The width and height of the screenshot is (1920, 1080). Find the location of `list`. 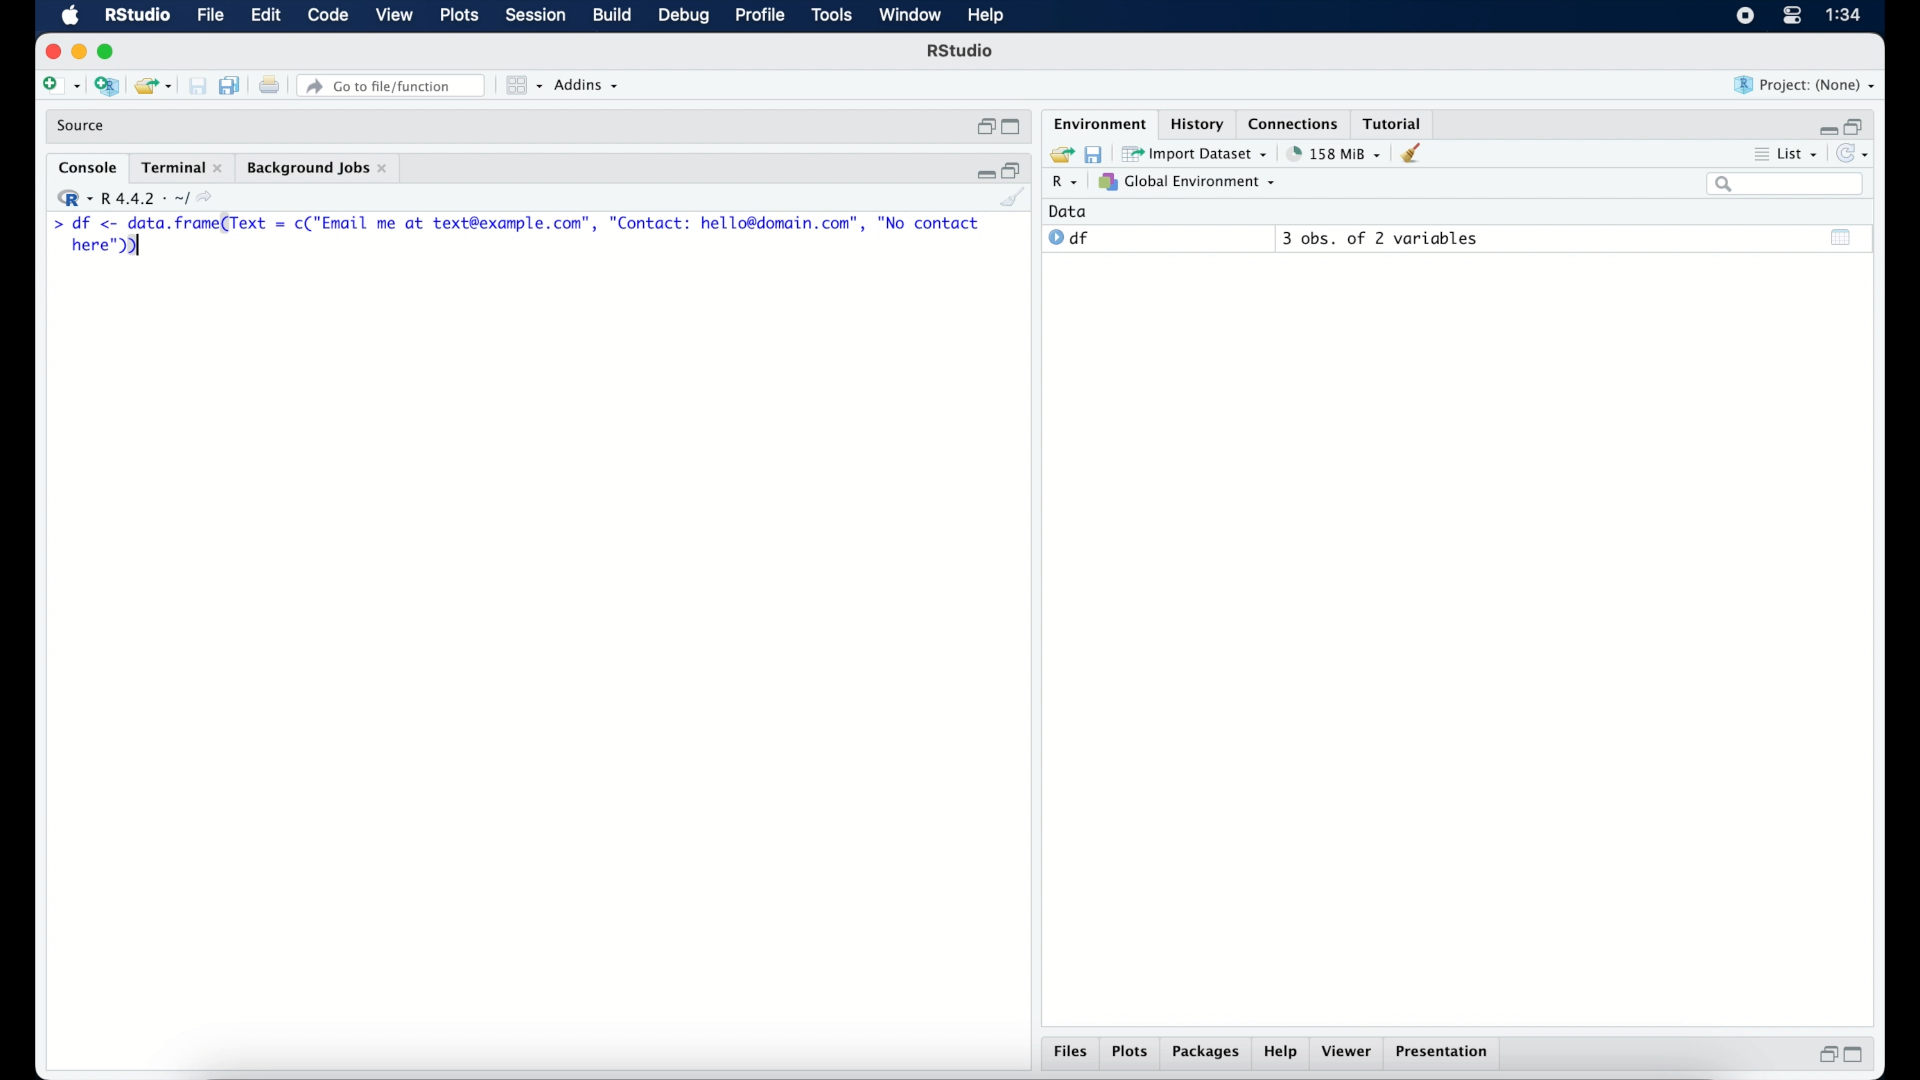

list is located at coordinates (1792, 154).